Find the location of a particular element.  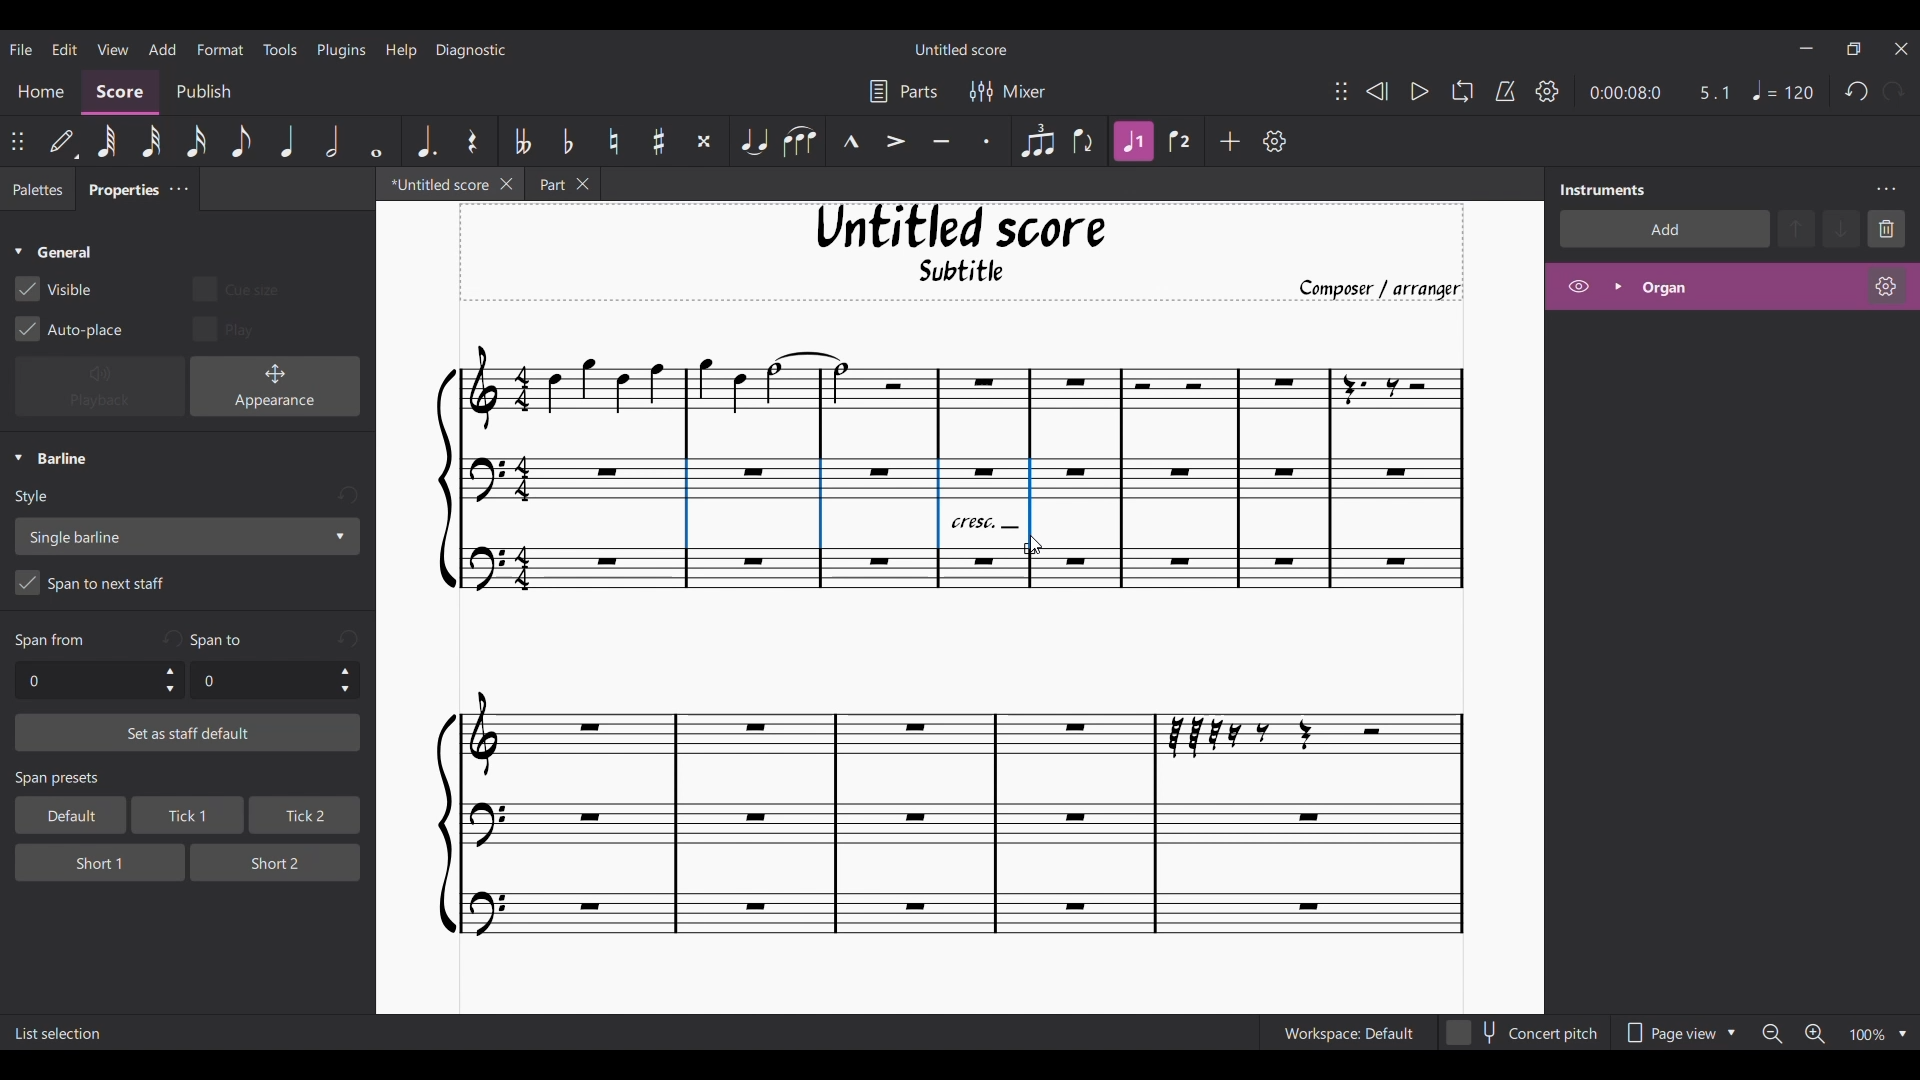

Undo input made is located at coordinates (348, 638).